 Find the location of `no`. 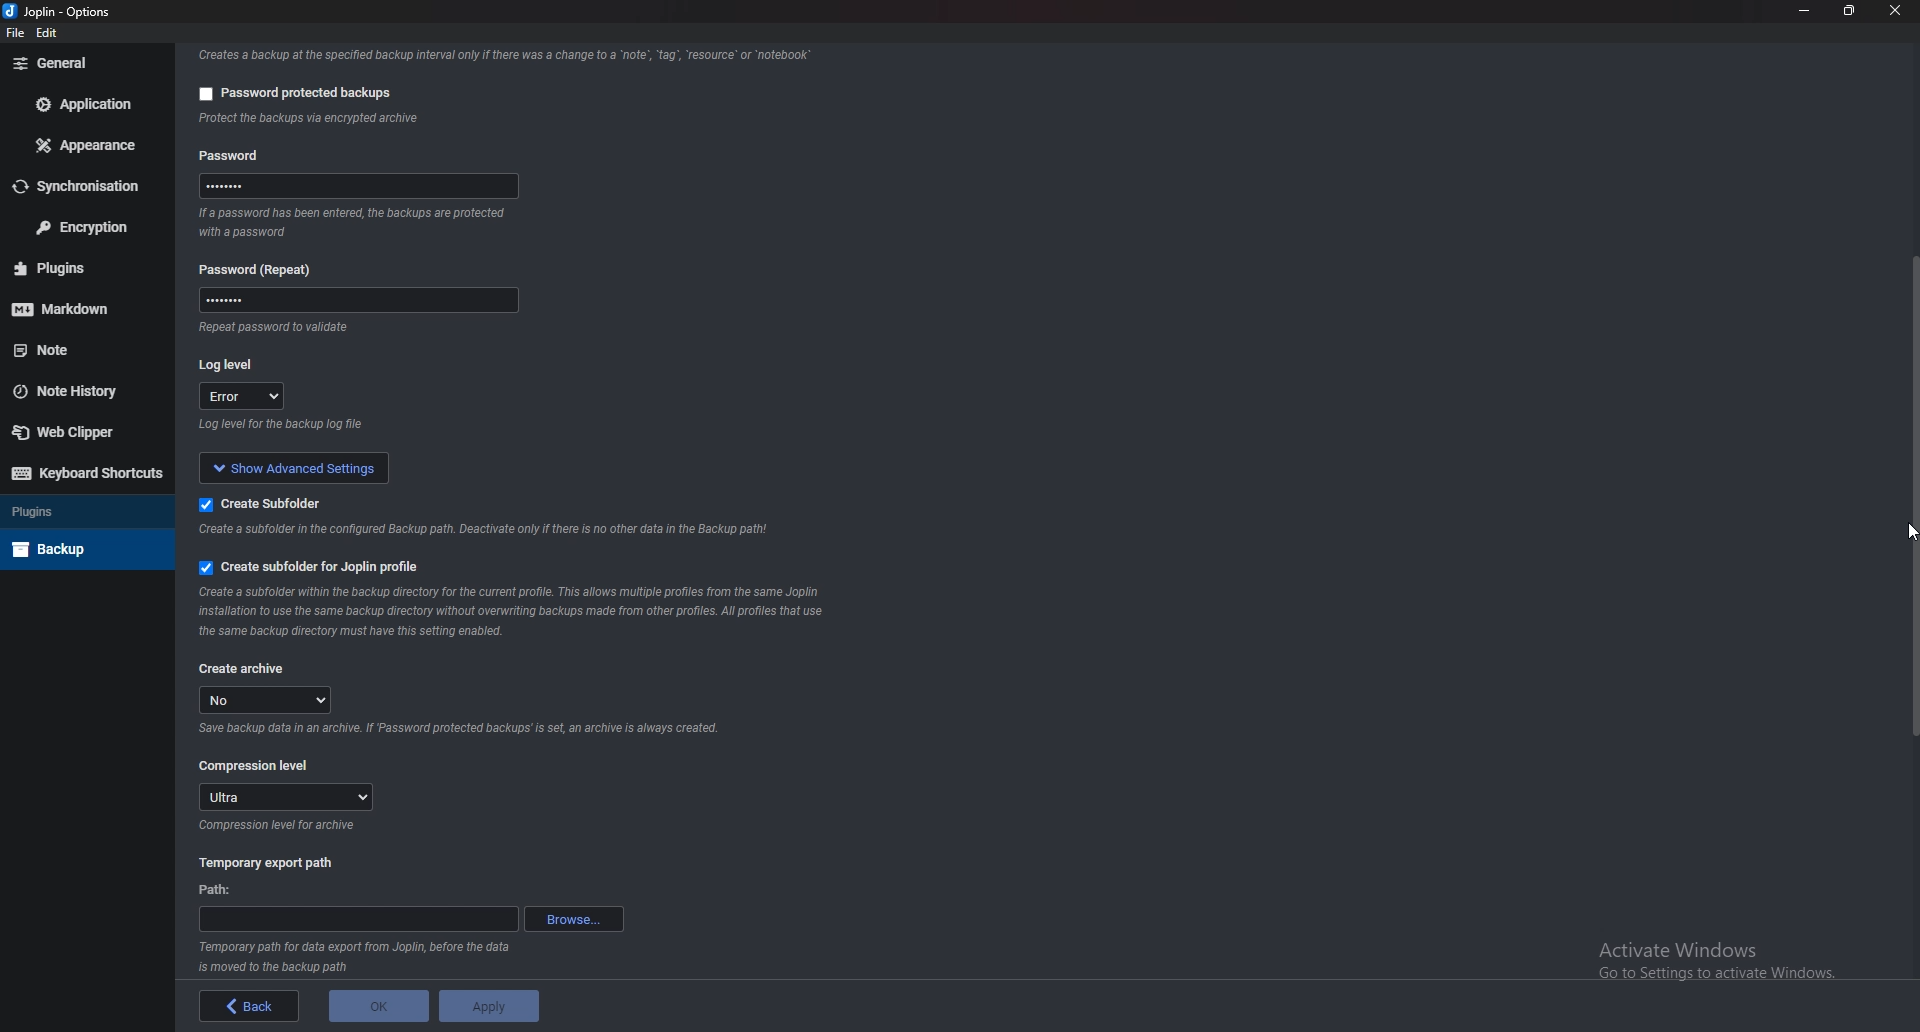

no is located at coordinates (270, 700).